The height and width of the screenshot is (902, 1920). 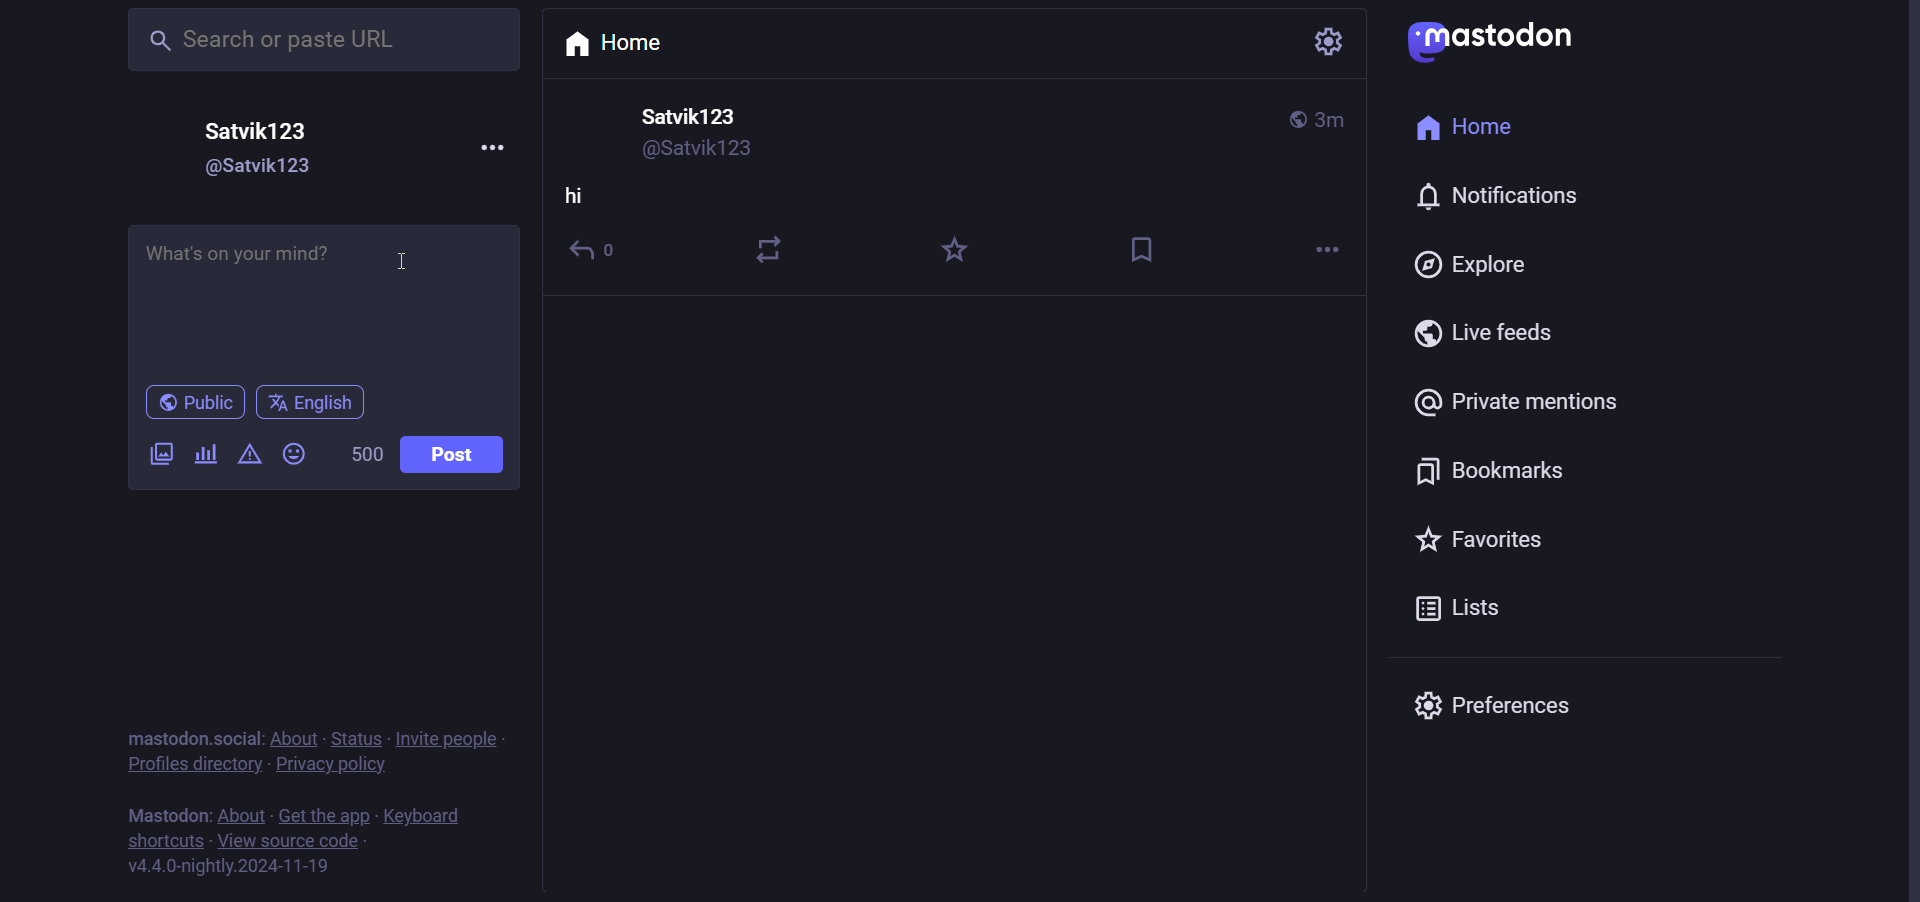 What do you see at coordinates (247, 457) in the screenshot?
I see `content warning` at bounding box center [247, 457].